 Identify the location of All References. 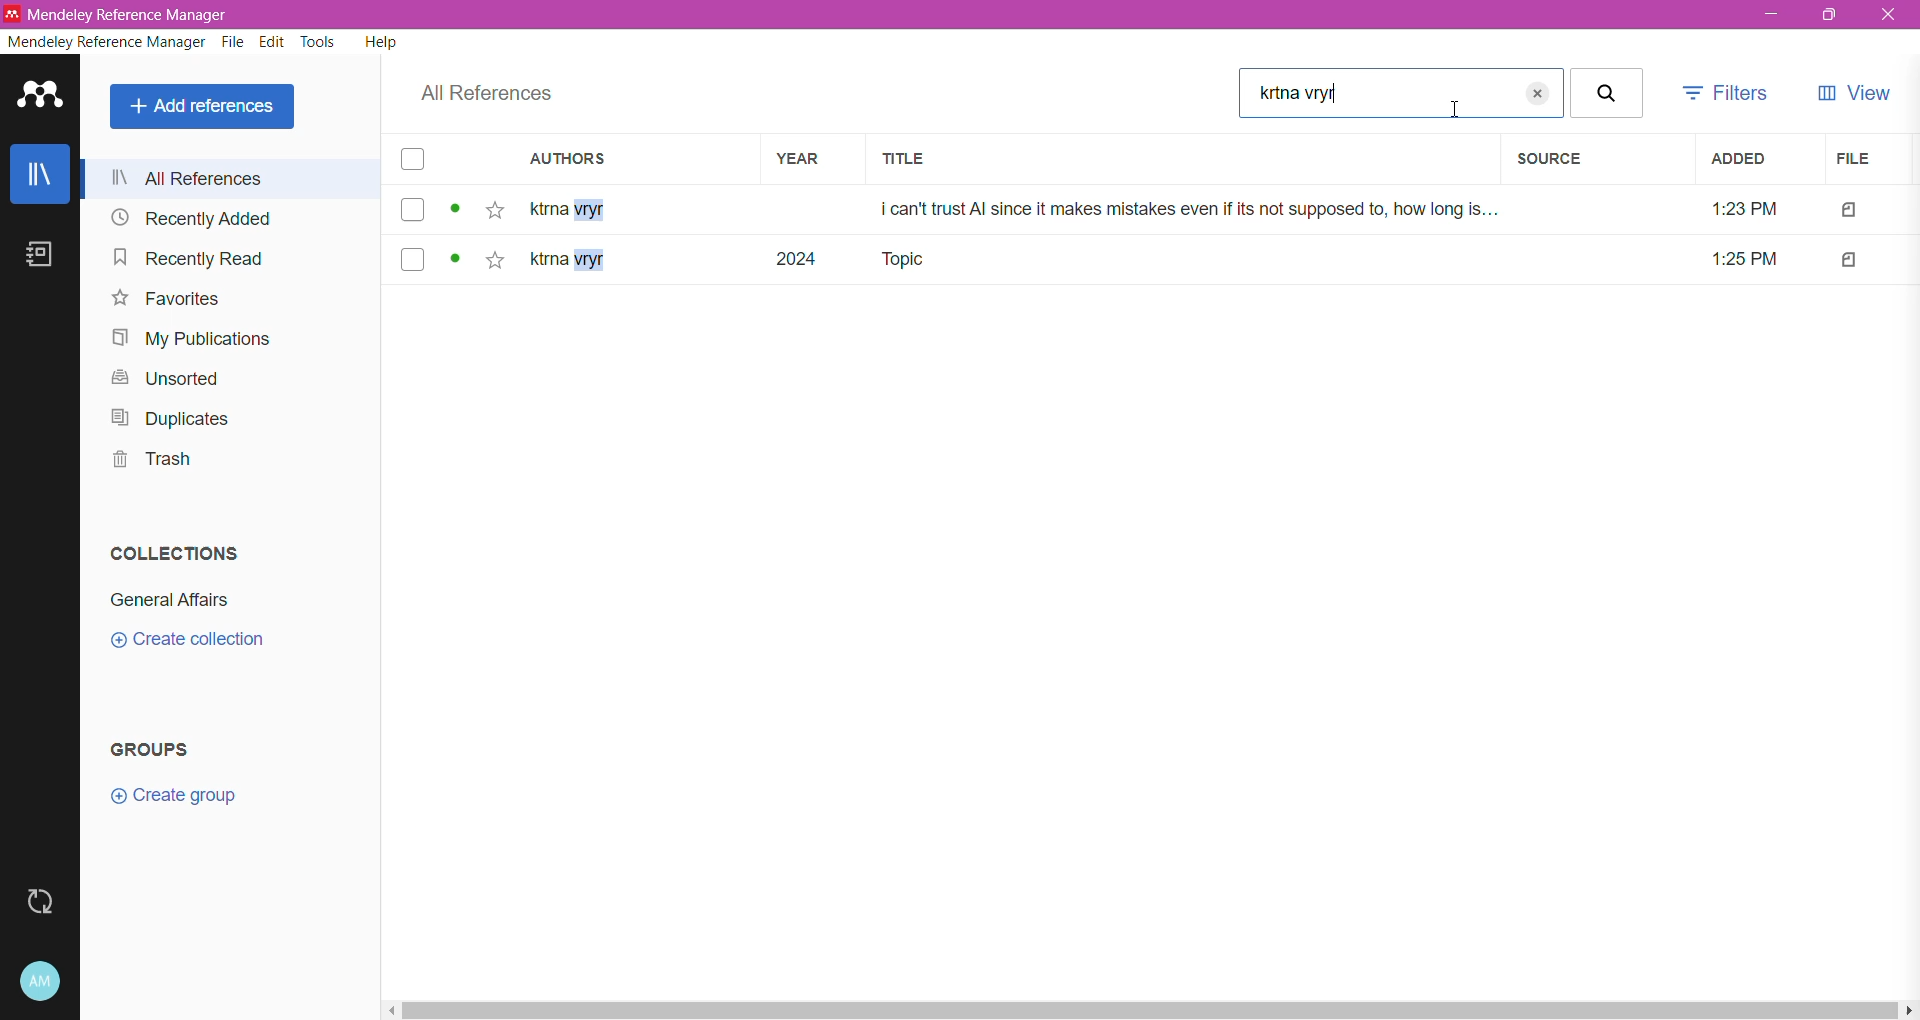
(484, 94).